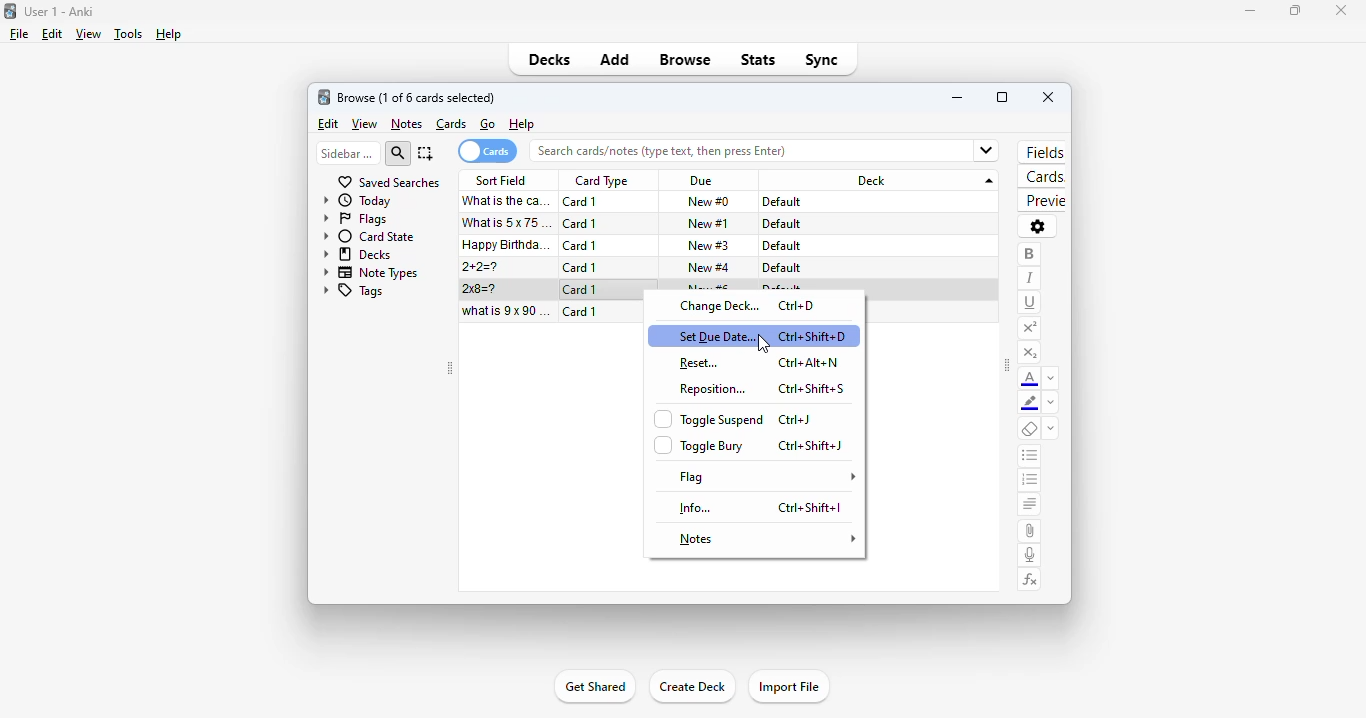 The height and width of the screenshot is (718, 1366). What do you see at coordinates (482, 267) in the screenshot?
I see `2+2=?` at bounding box center [482, 267].